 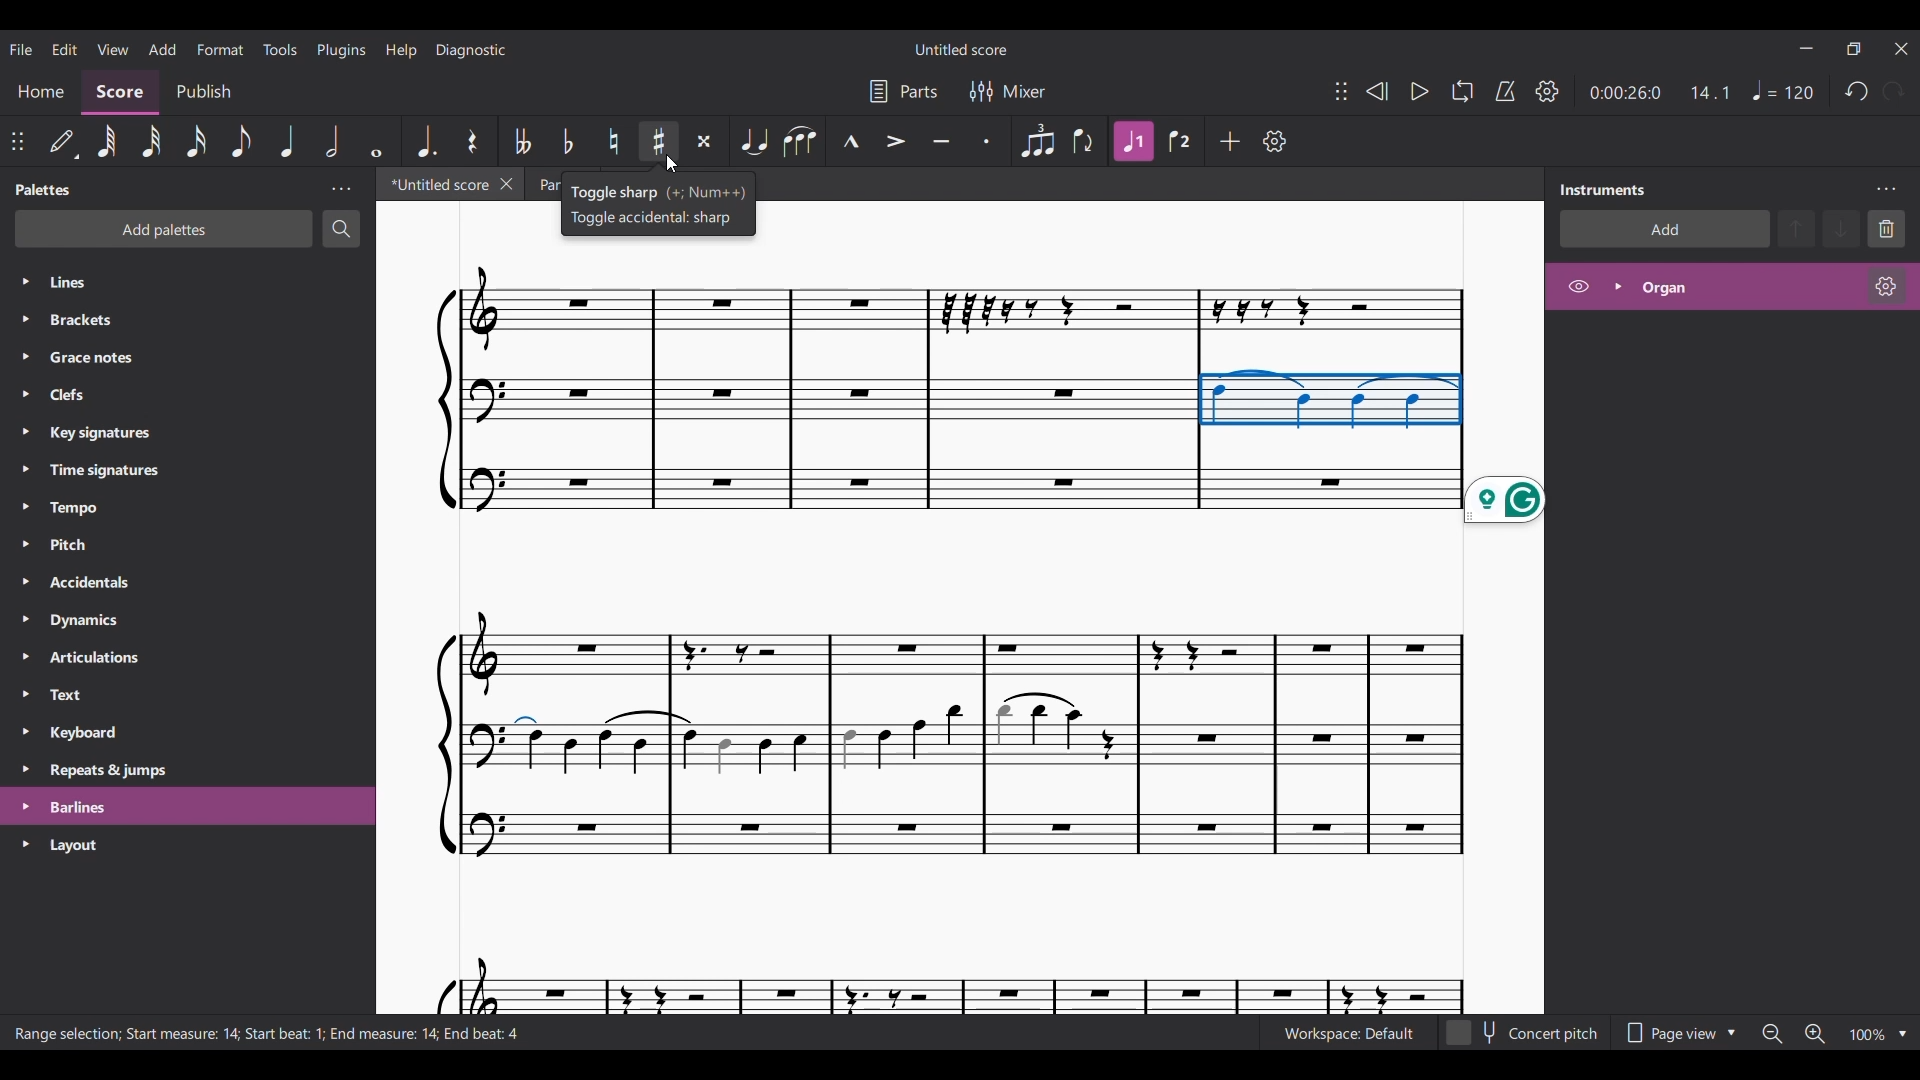 What do you see at coordinates (1886, 229) in the screenshot?
I see `Delete` at bounding box center [1886, 229].